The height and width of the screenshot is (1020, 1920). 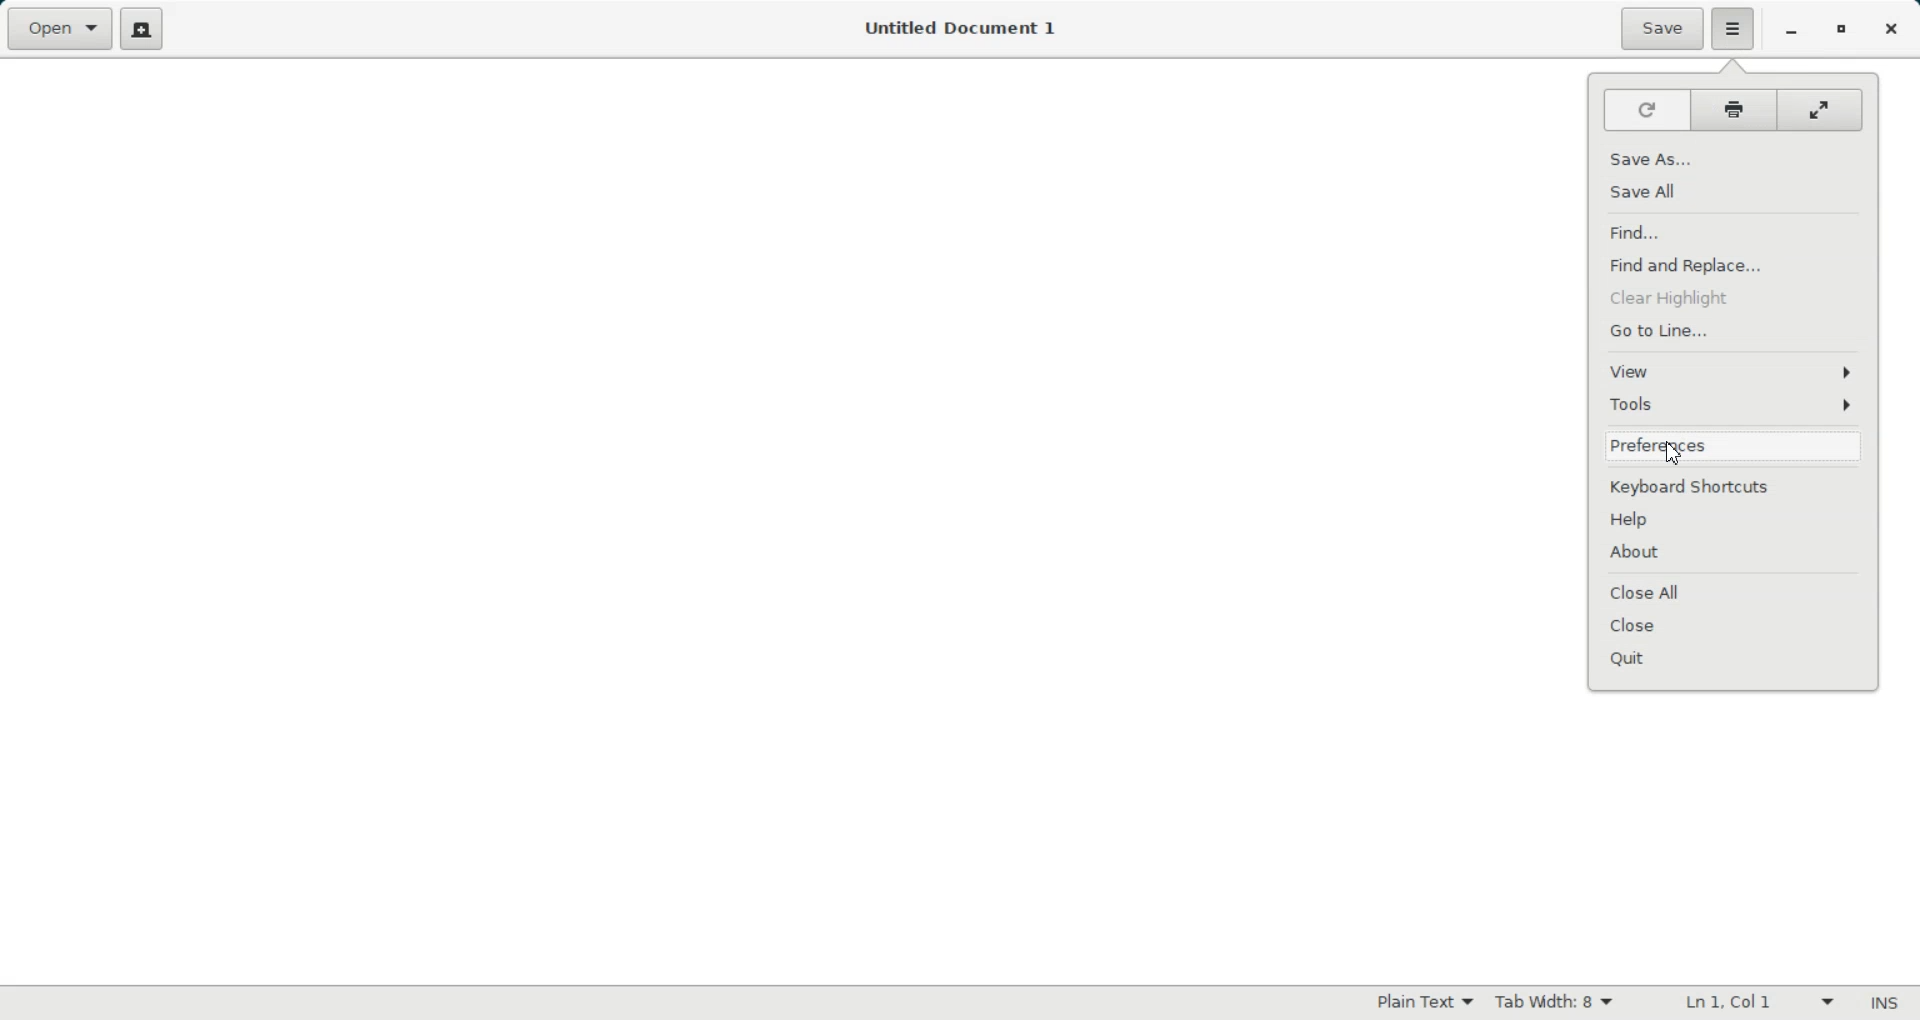 I want to click on Insert, so click(x=1886, y=1003).